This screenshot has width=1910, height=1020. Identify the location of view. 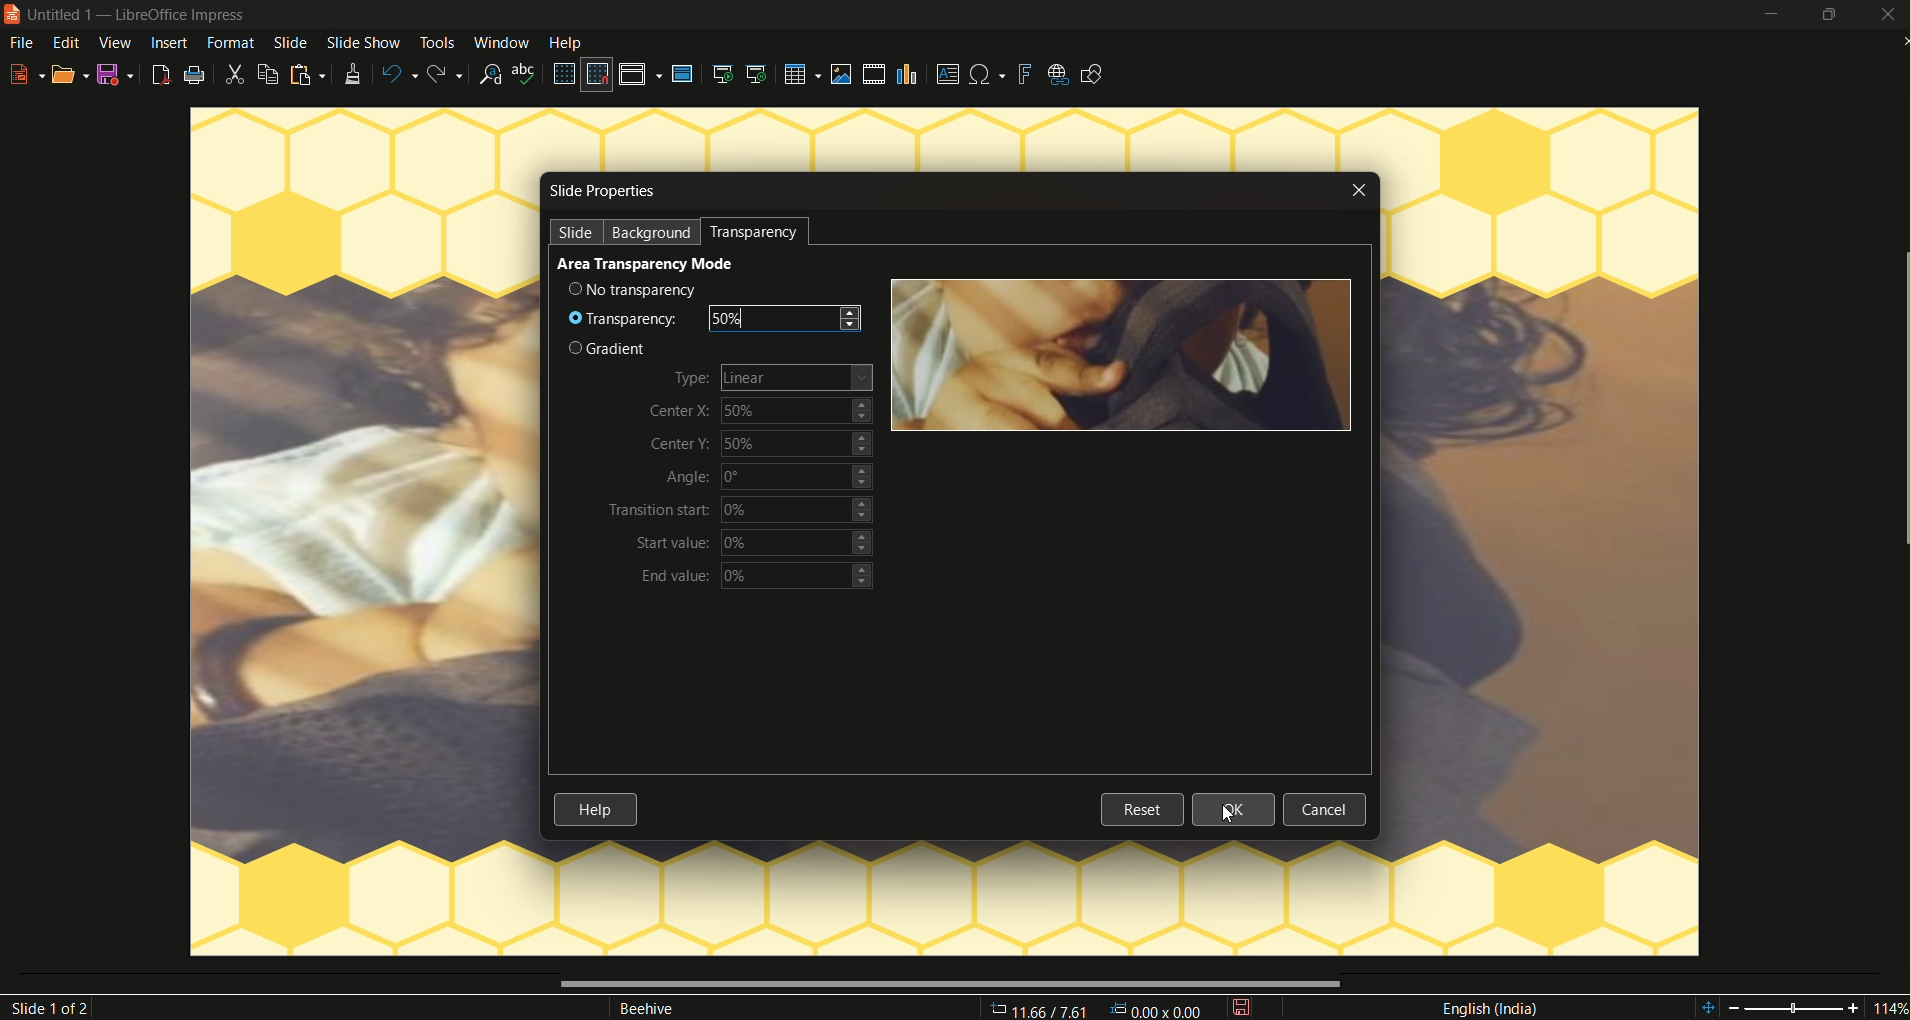
(116, 43).